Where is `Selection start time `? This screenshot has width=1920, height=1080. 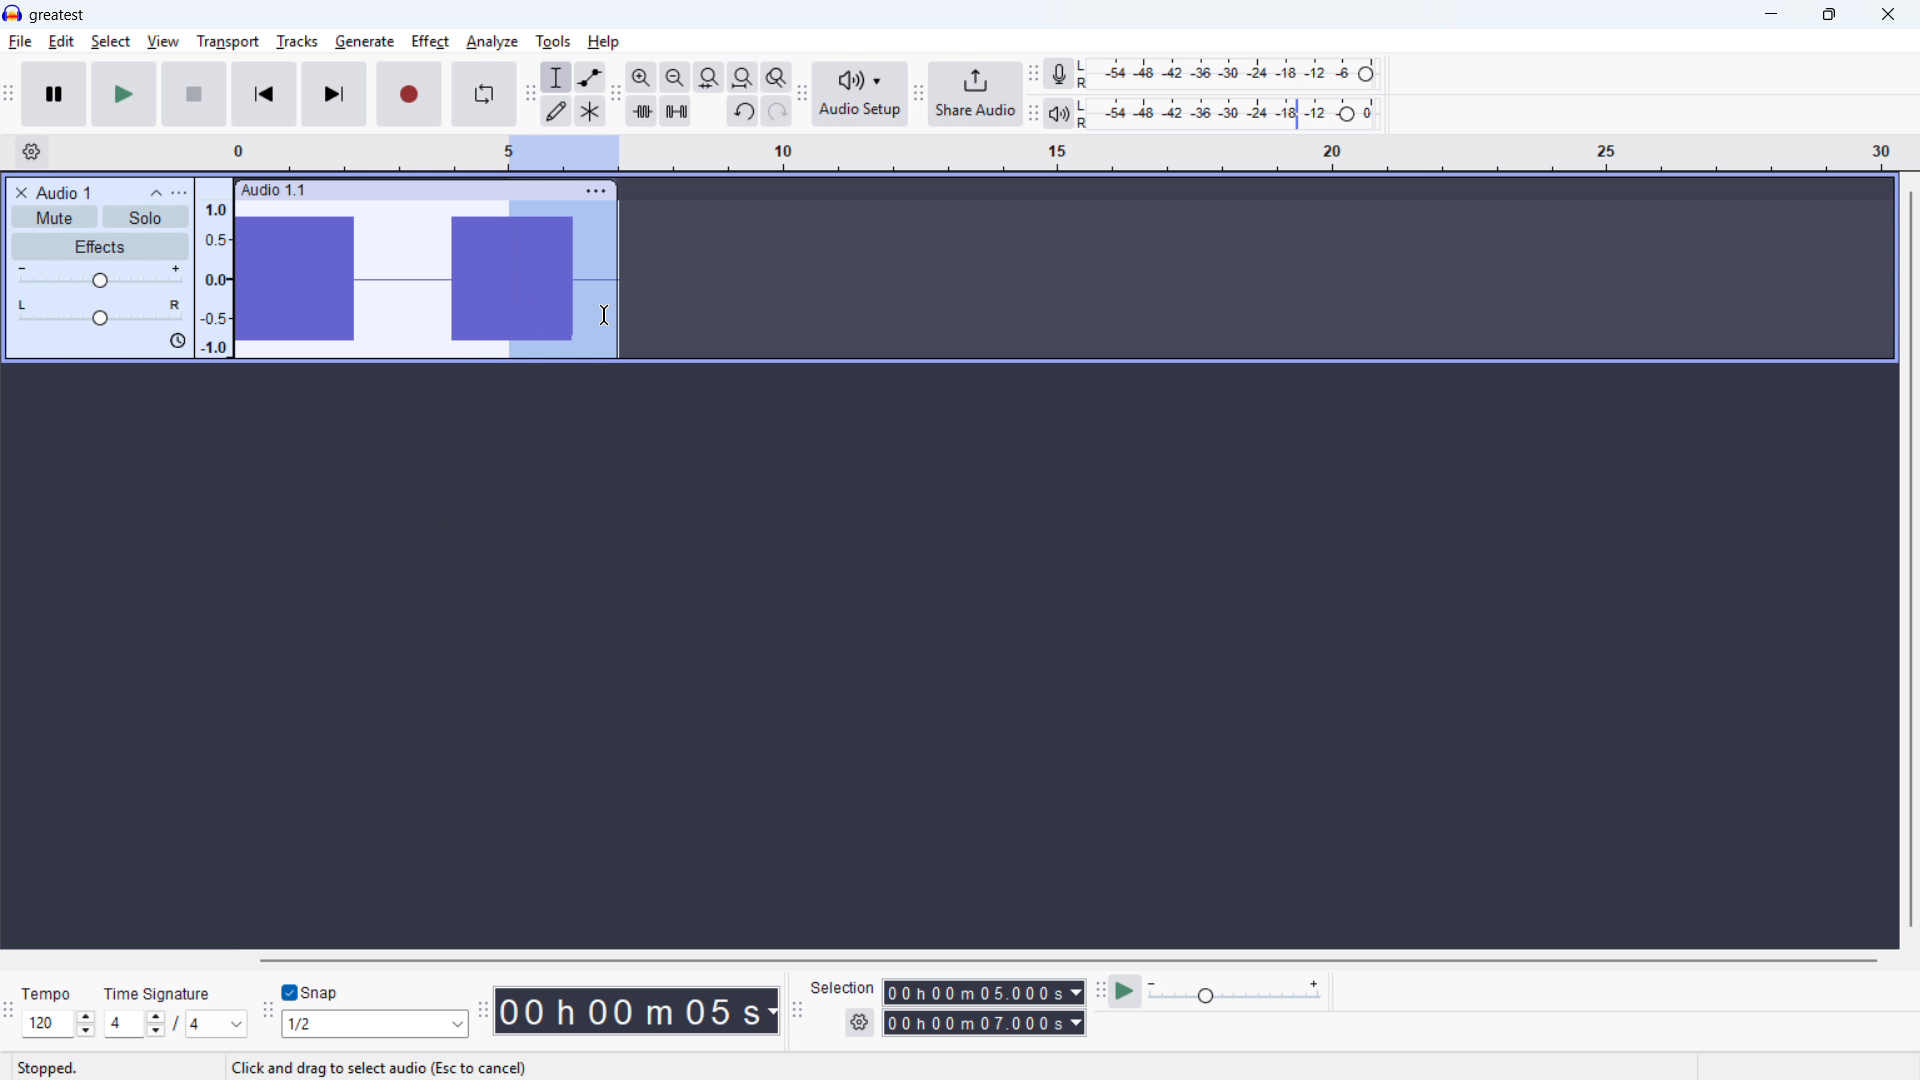
Selection start time  is located at coordinates (985, 992).